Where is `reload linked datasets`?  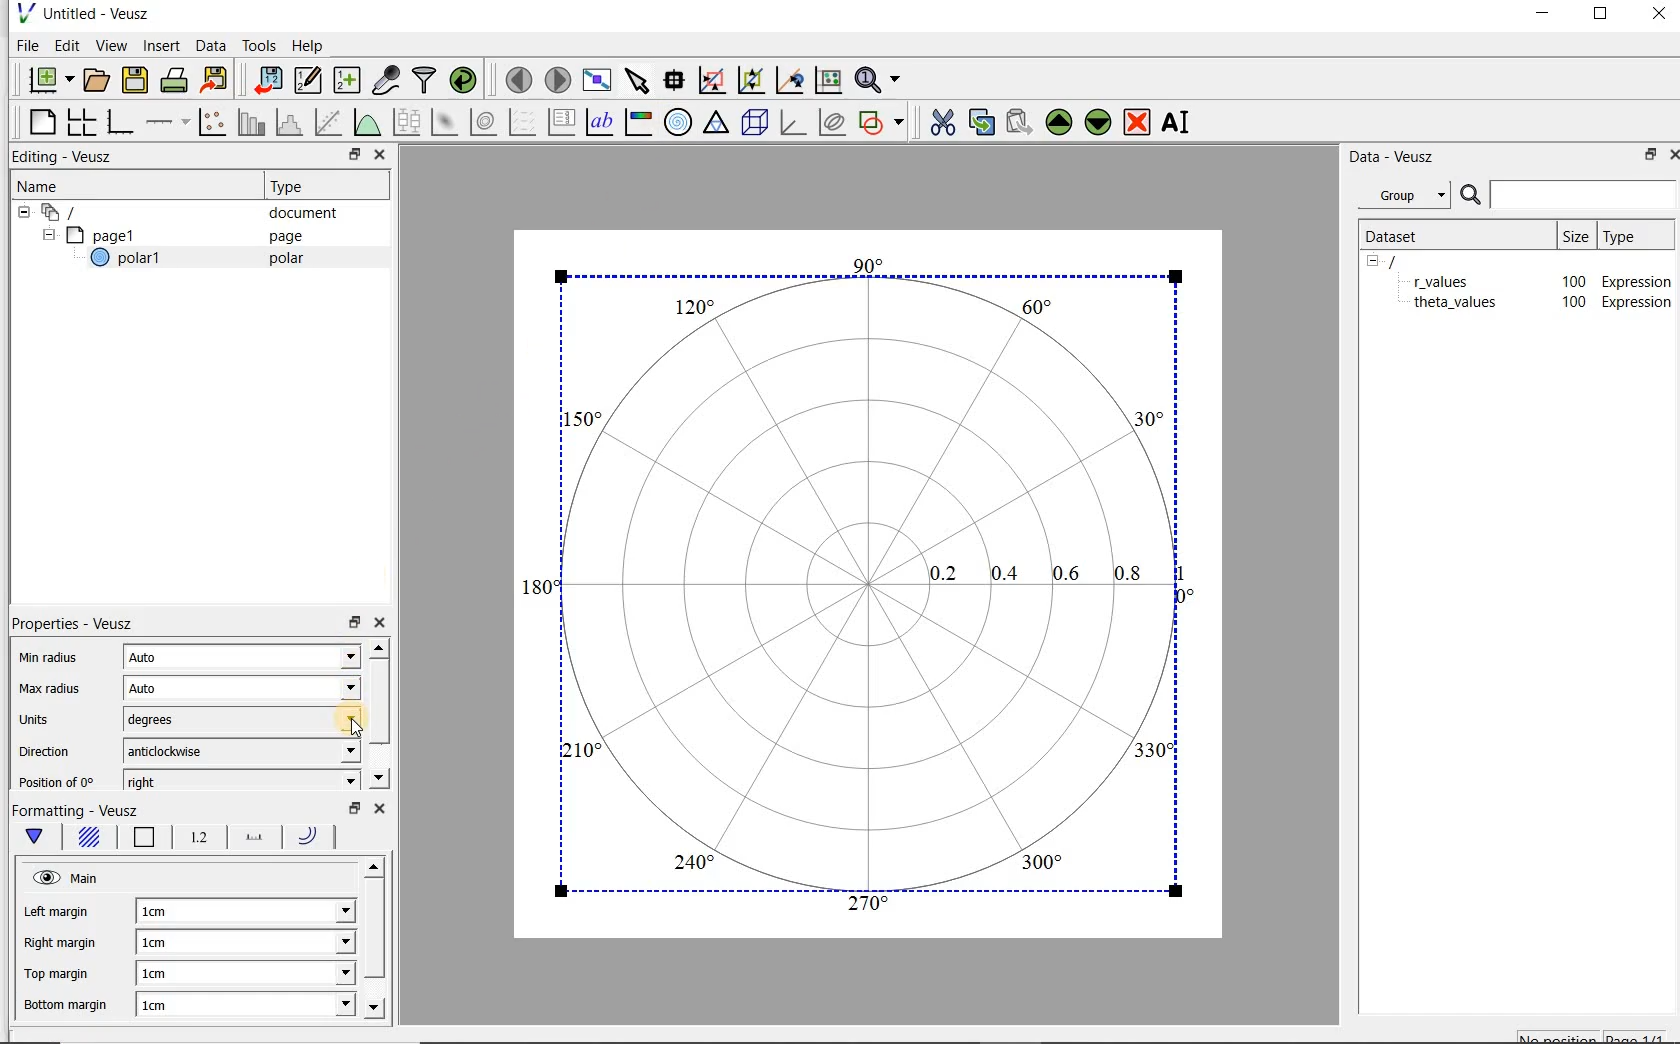
reload linked datasets is located at coordinates (467, 81).